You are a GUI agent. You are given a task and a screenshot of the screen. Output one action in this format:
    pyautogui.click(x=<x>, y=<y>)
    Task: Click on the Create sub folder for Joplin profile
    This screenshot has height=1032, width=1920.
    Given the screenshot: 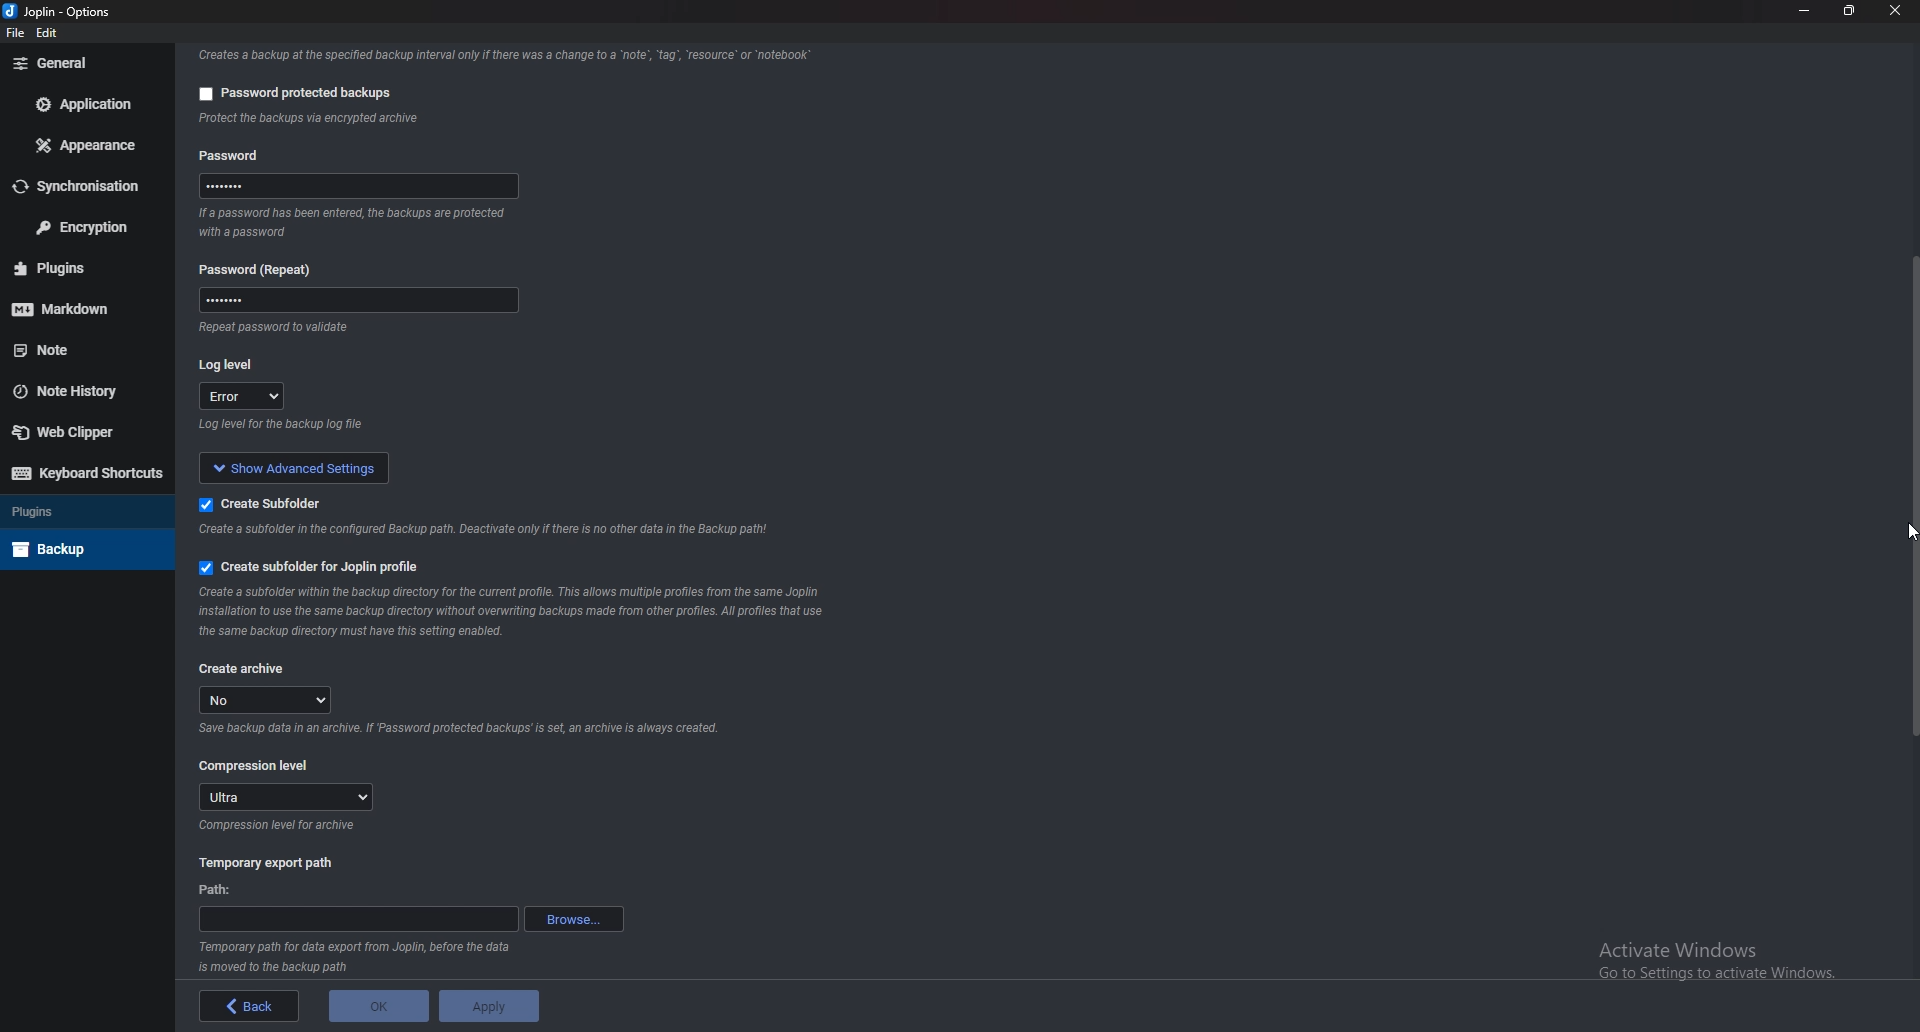 What is the action you would take?
    pyautogui.click(x=308, y=568)
    